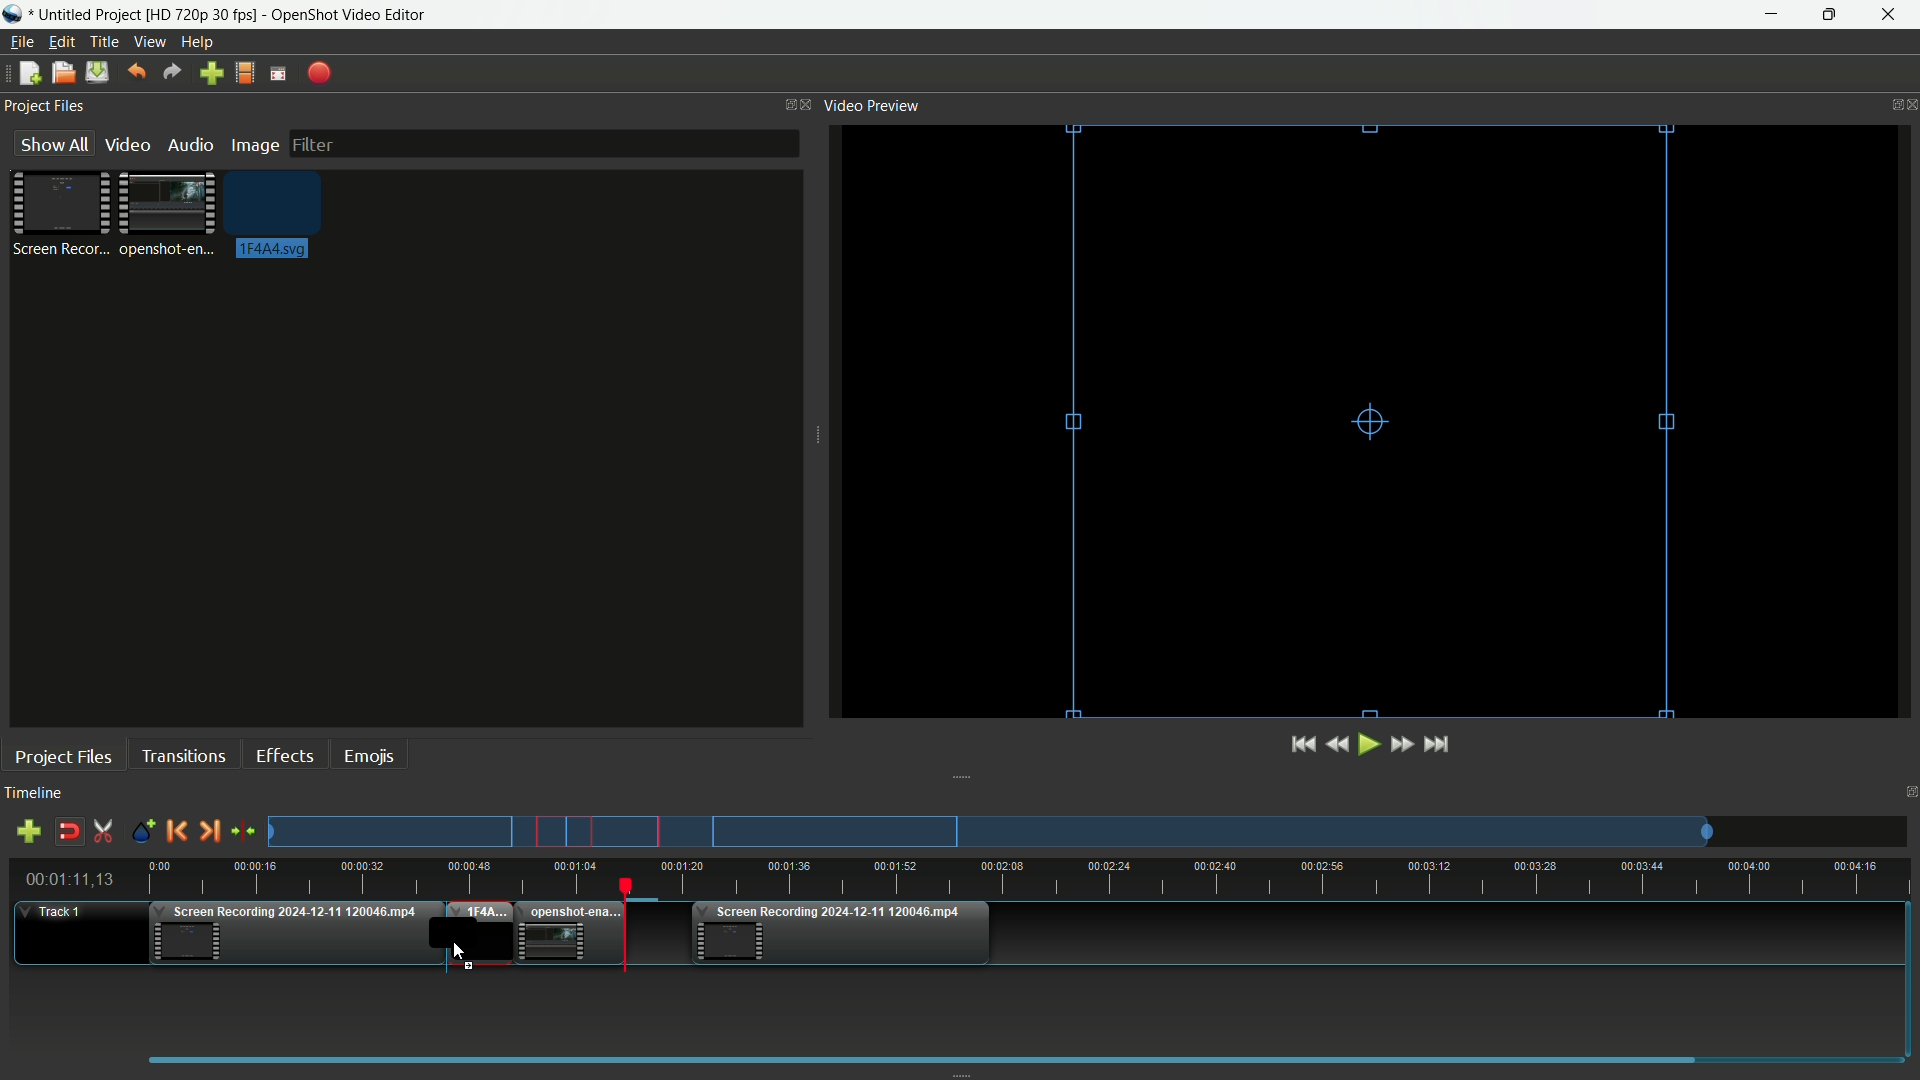 The height and width of the screenshot is (1080, 1920). What do you see at coordinates (843, 934) in the screenshot?
I see `Video three in timeline` at bounding box center [843, 934].